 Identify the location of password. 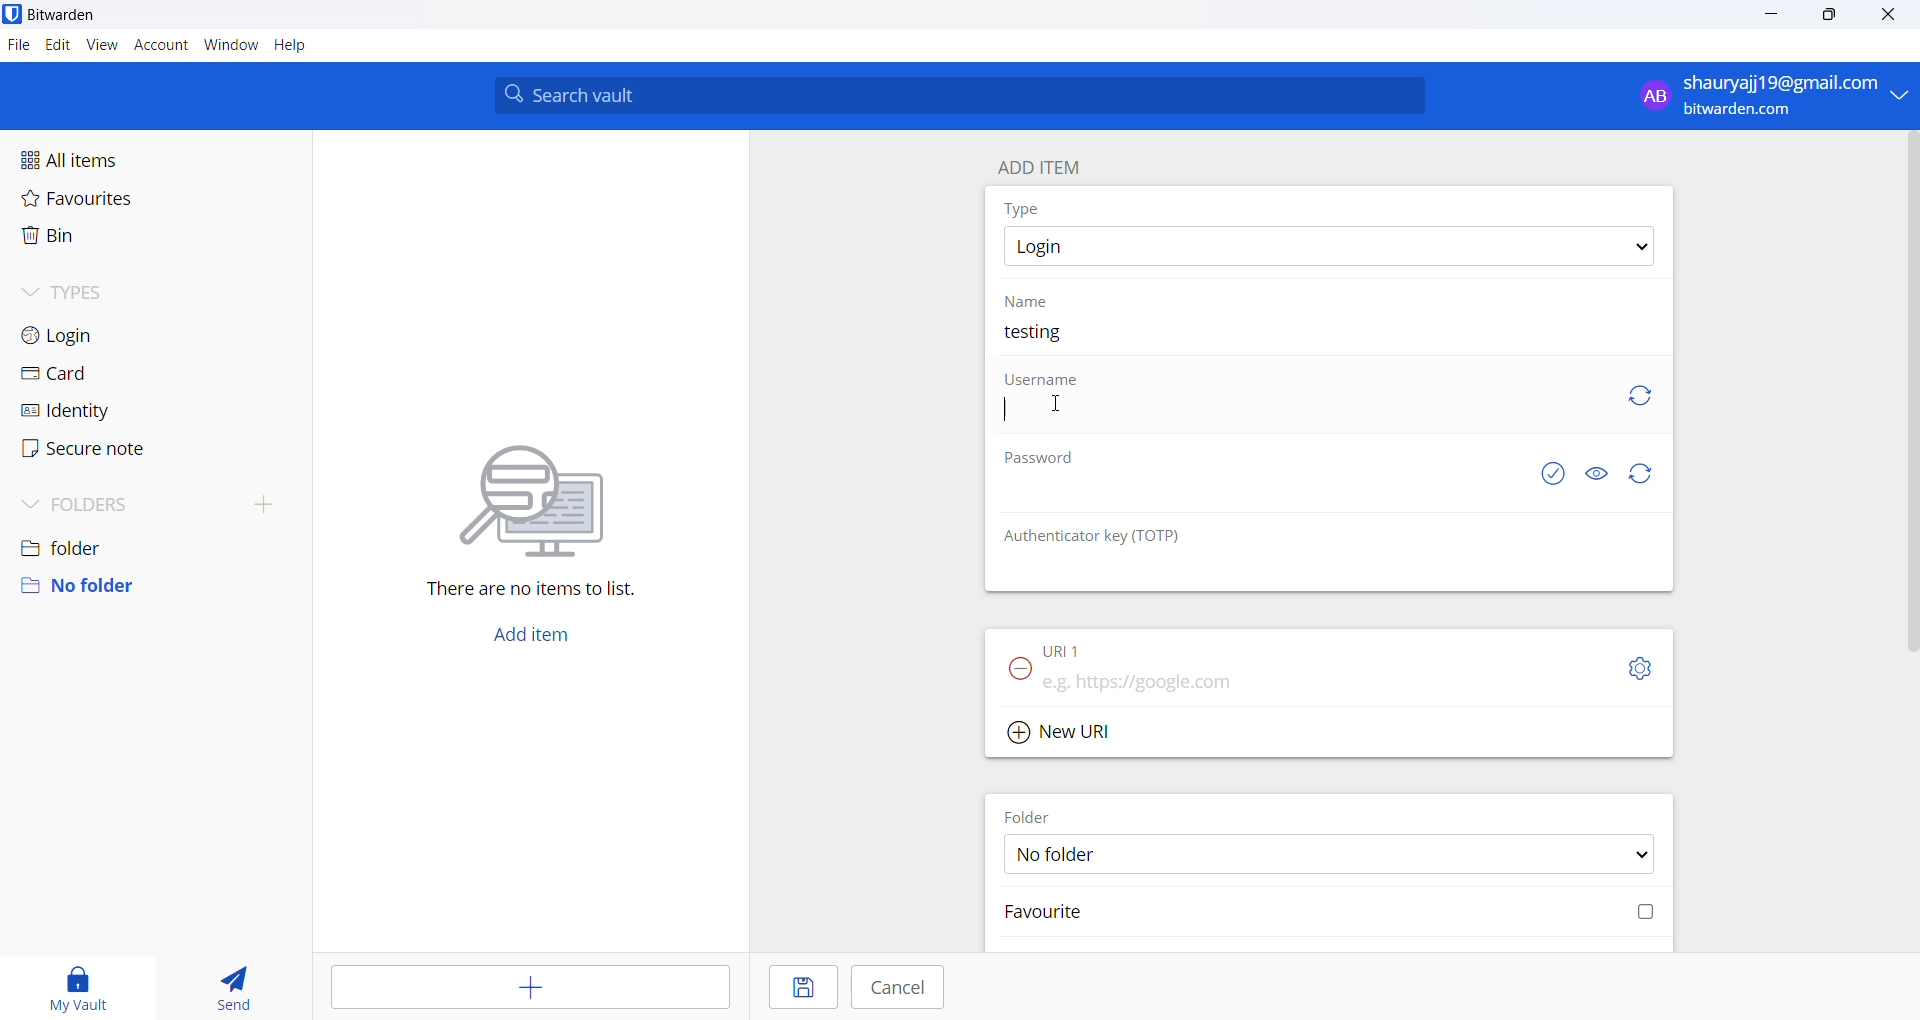
(1049, 459).